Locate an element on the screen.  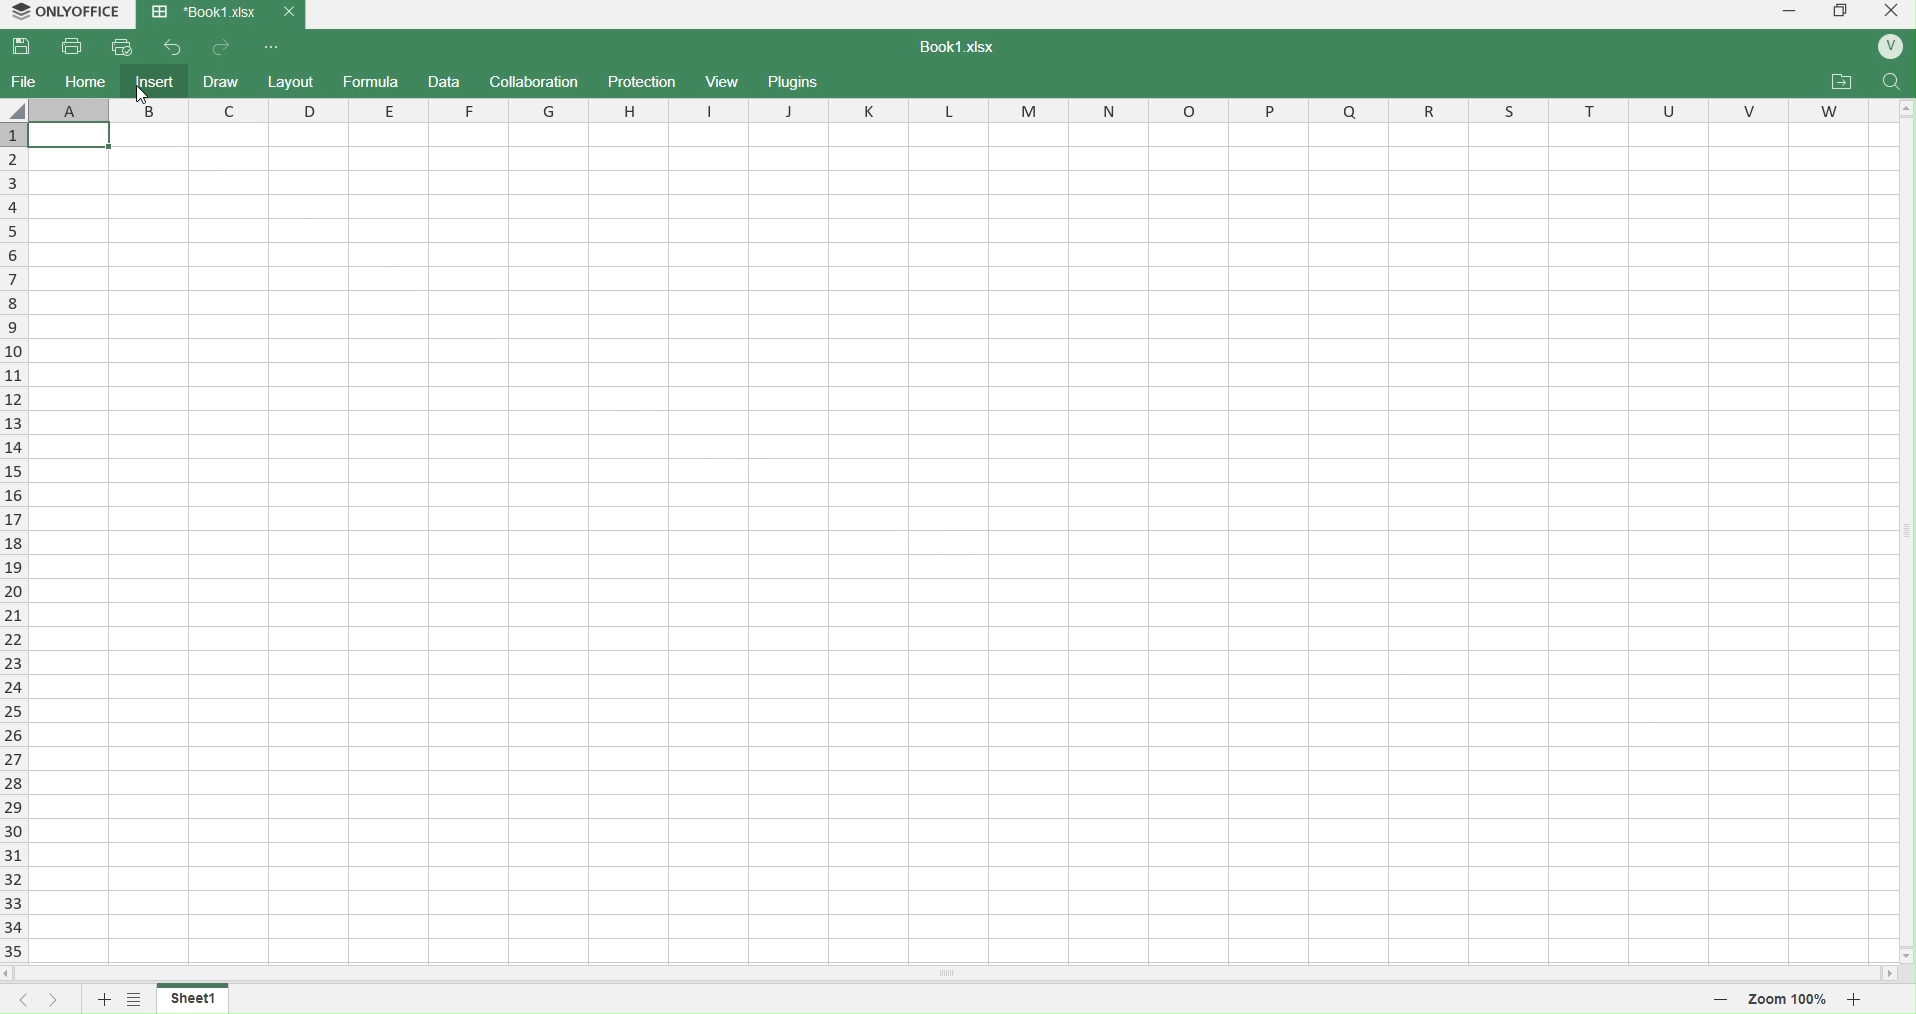
quick print is located at coordinates (126, 46).